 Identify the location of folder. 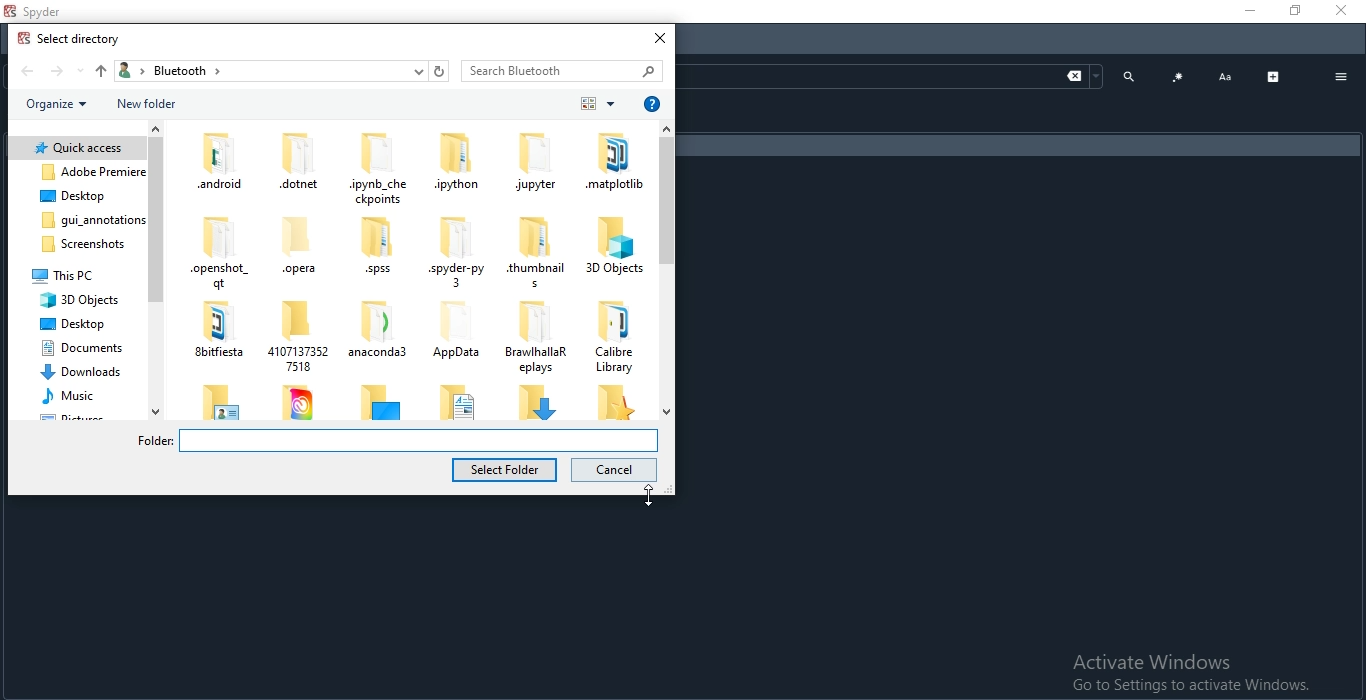
(380, 402).